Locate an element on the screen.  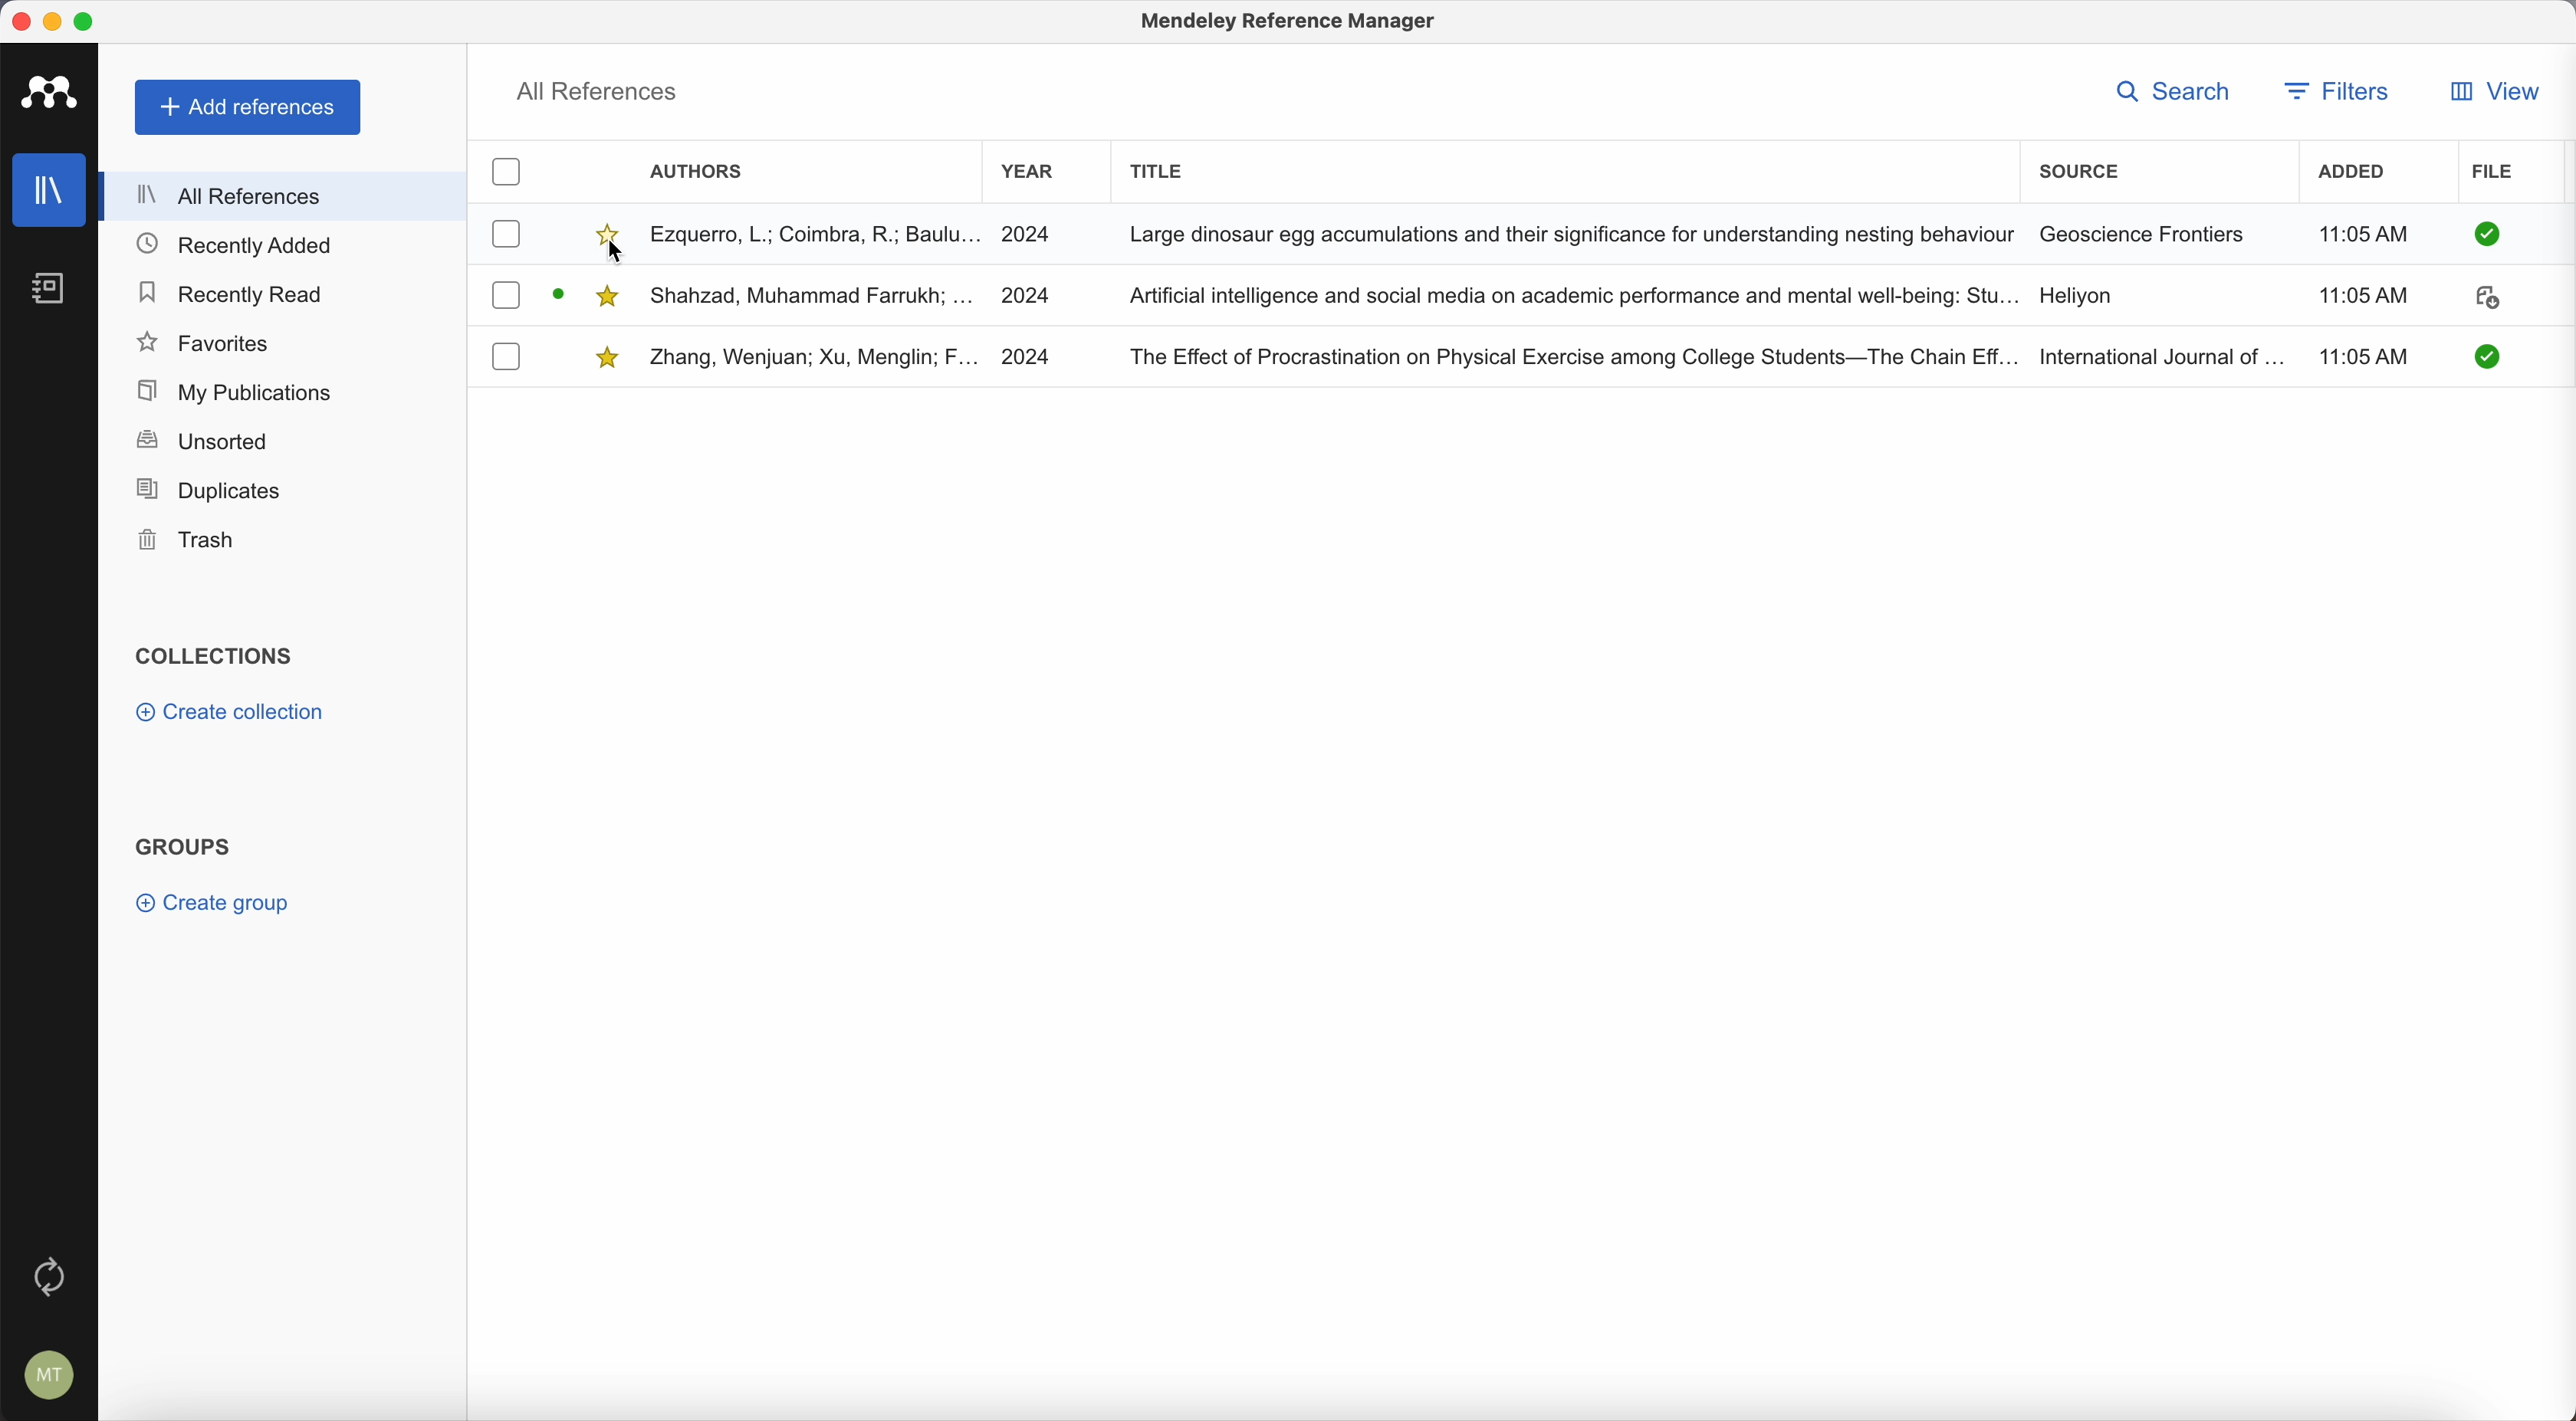
authors is located at coordinates (702, 174).